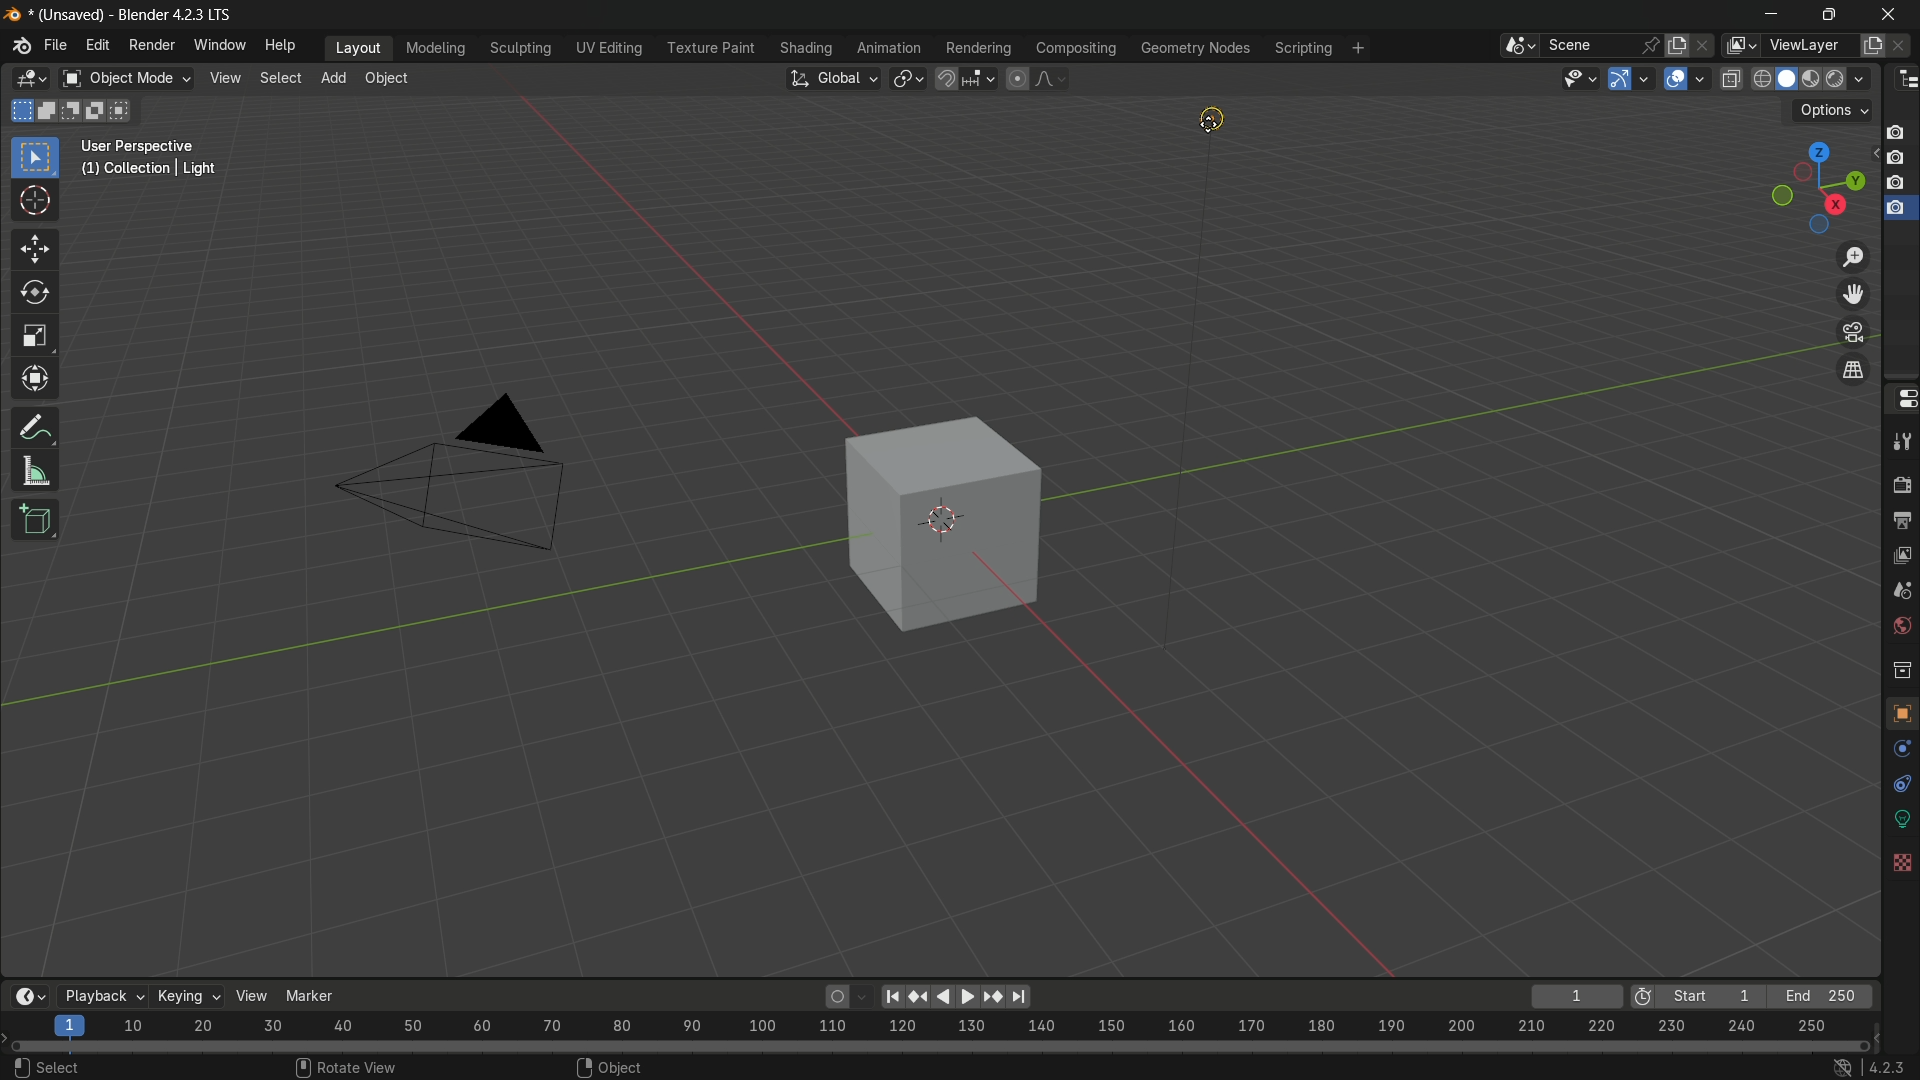  Describe the element at coordinates (1823, 996) in the screenshot. I see `end` at that location.